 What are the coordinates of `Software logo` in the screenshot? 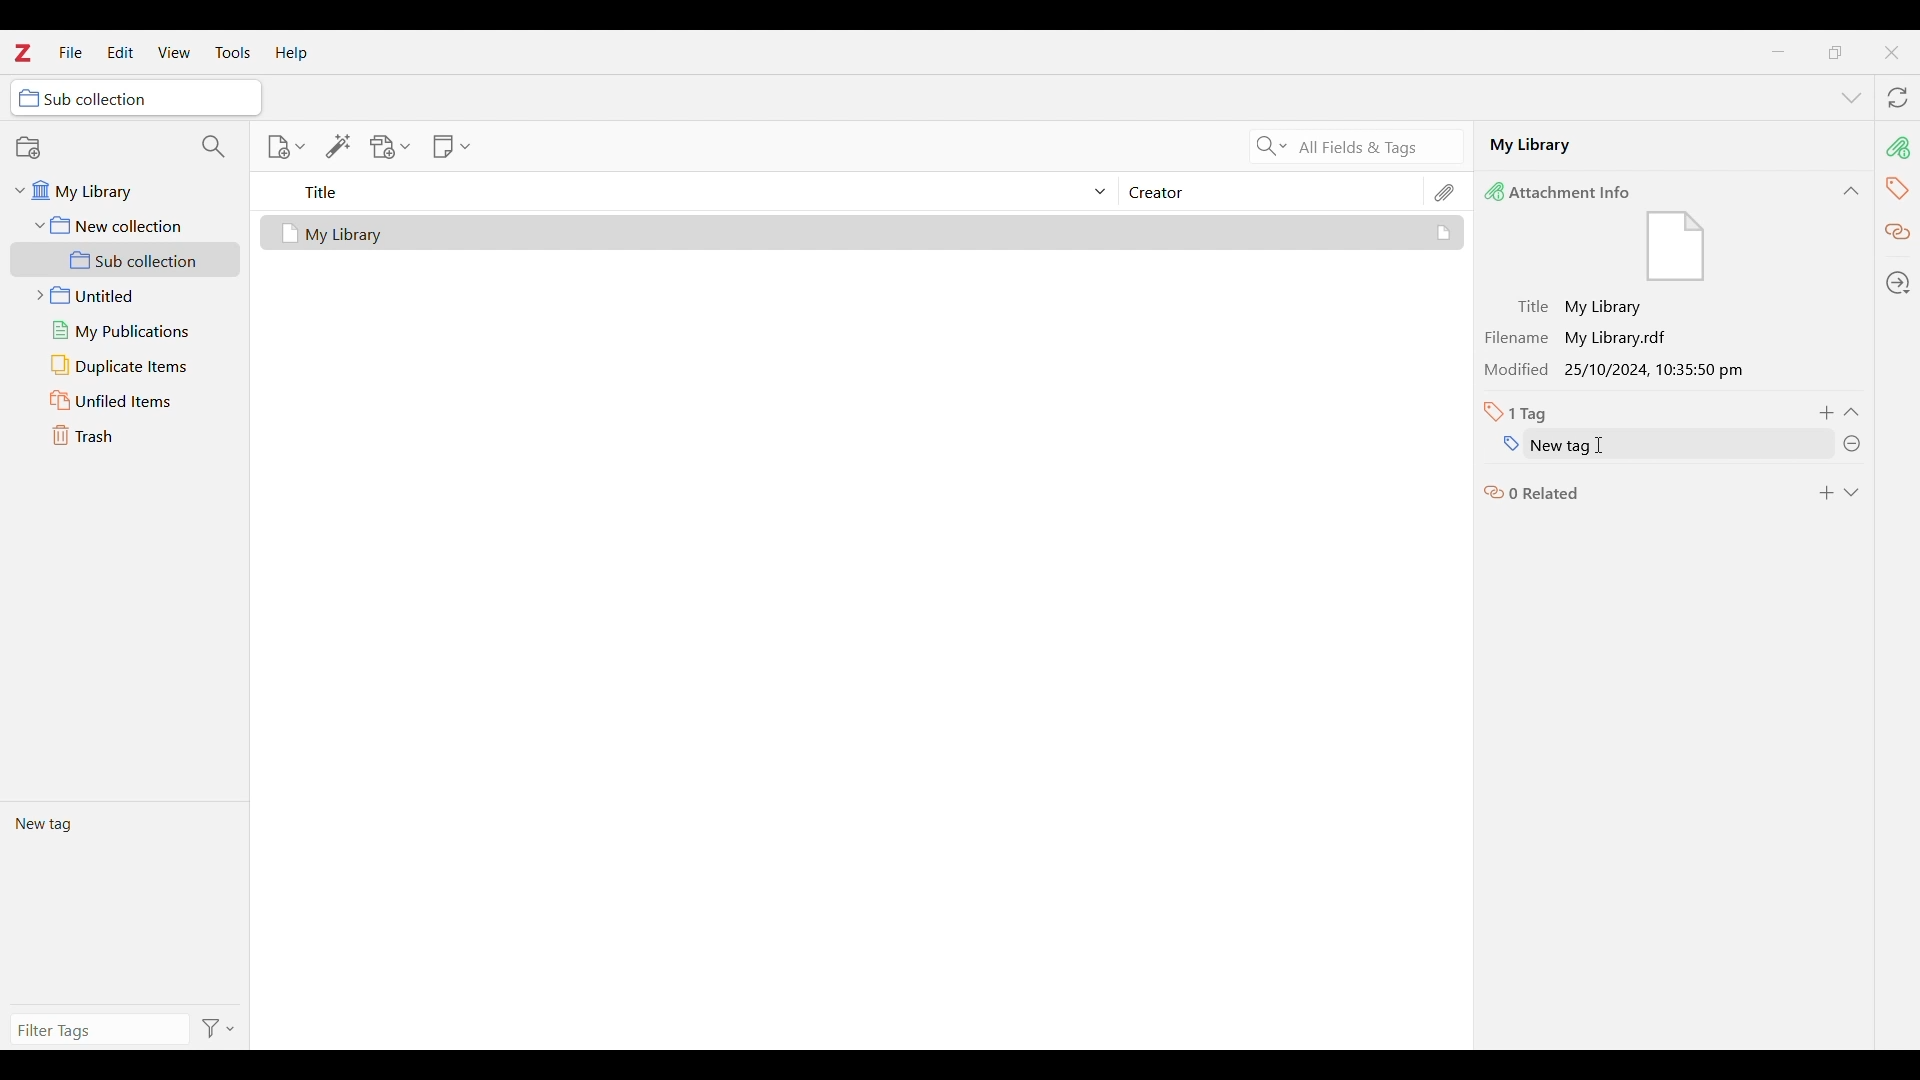 It's located at (21, 52).